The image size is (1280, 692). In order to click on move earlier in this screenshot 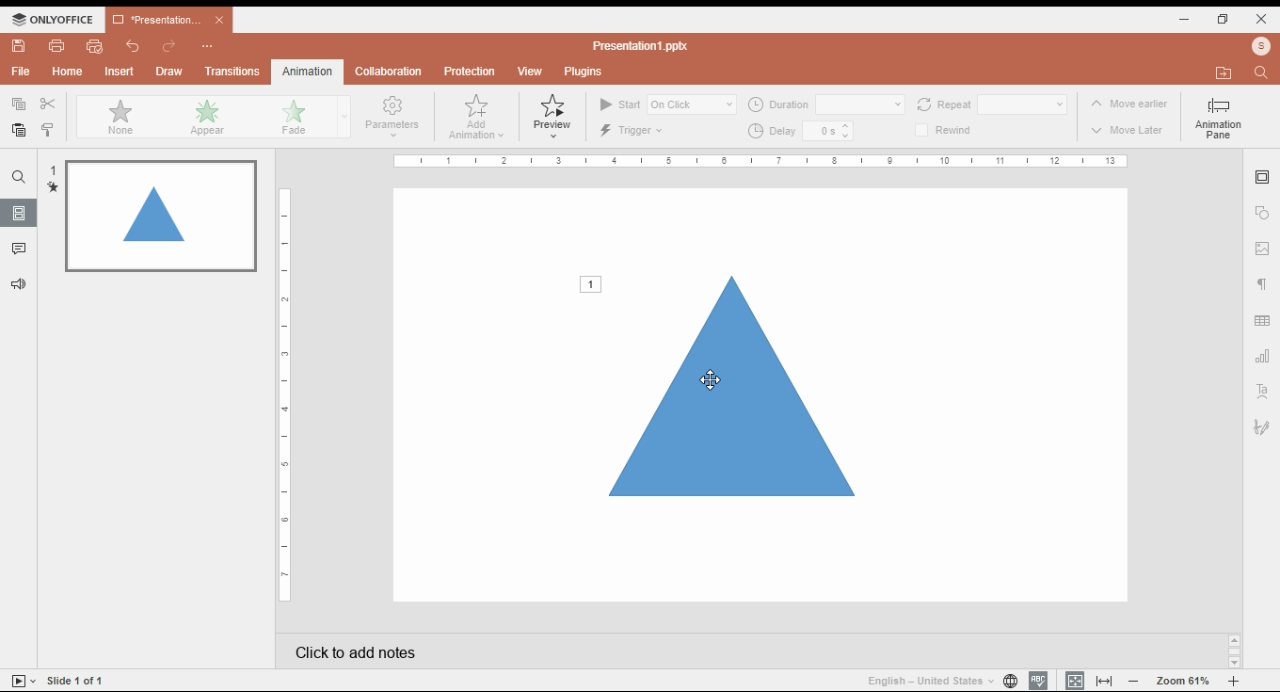, I will do `click(1129, 103)`.